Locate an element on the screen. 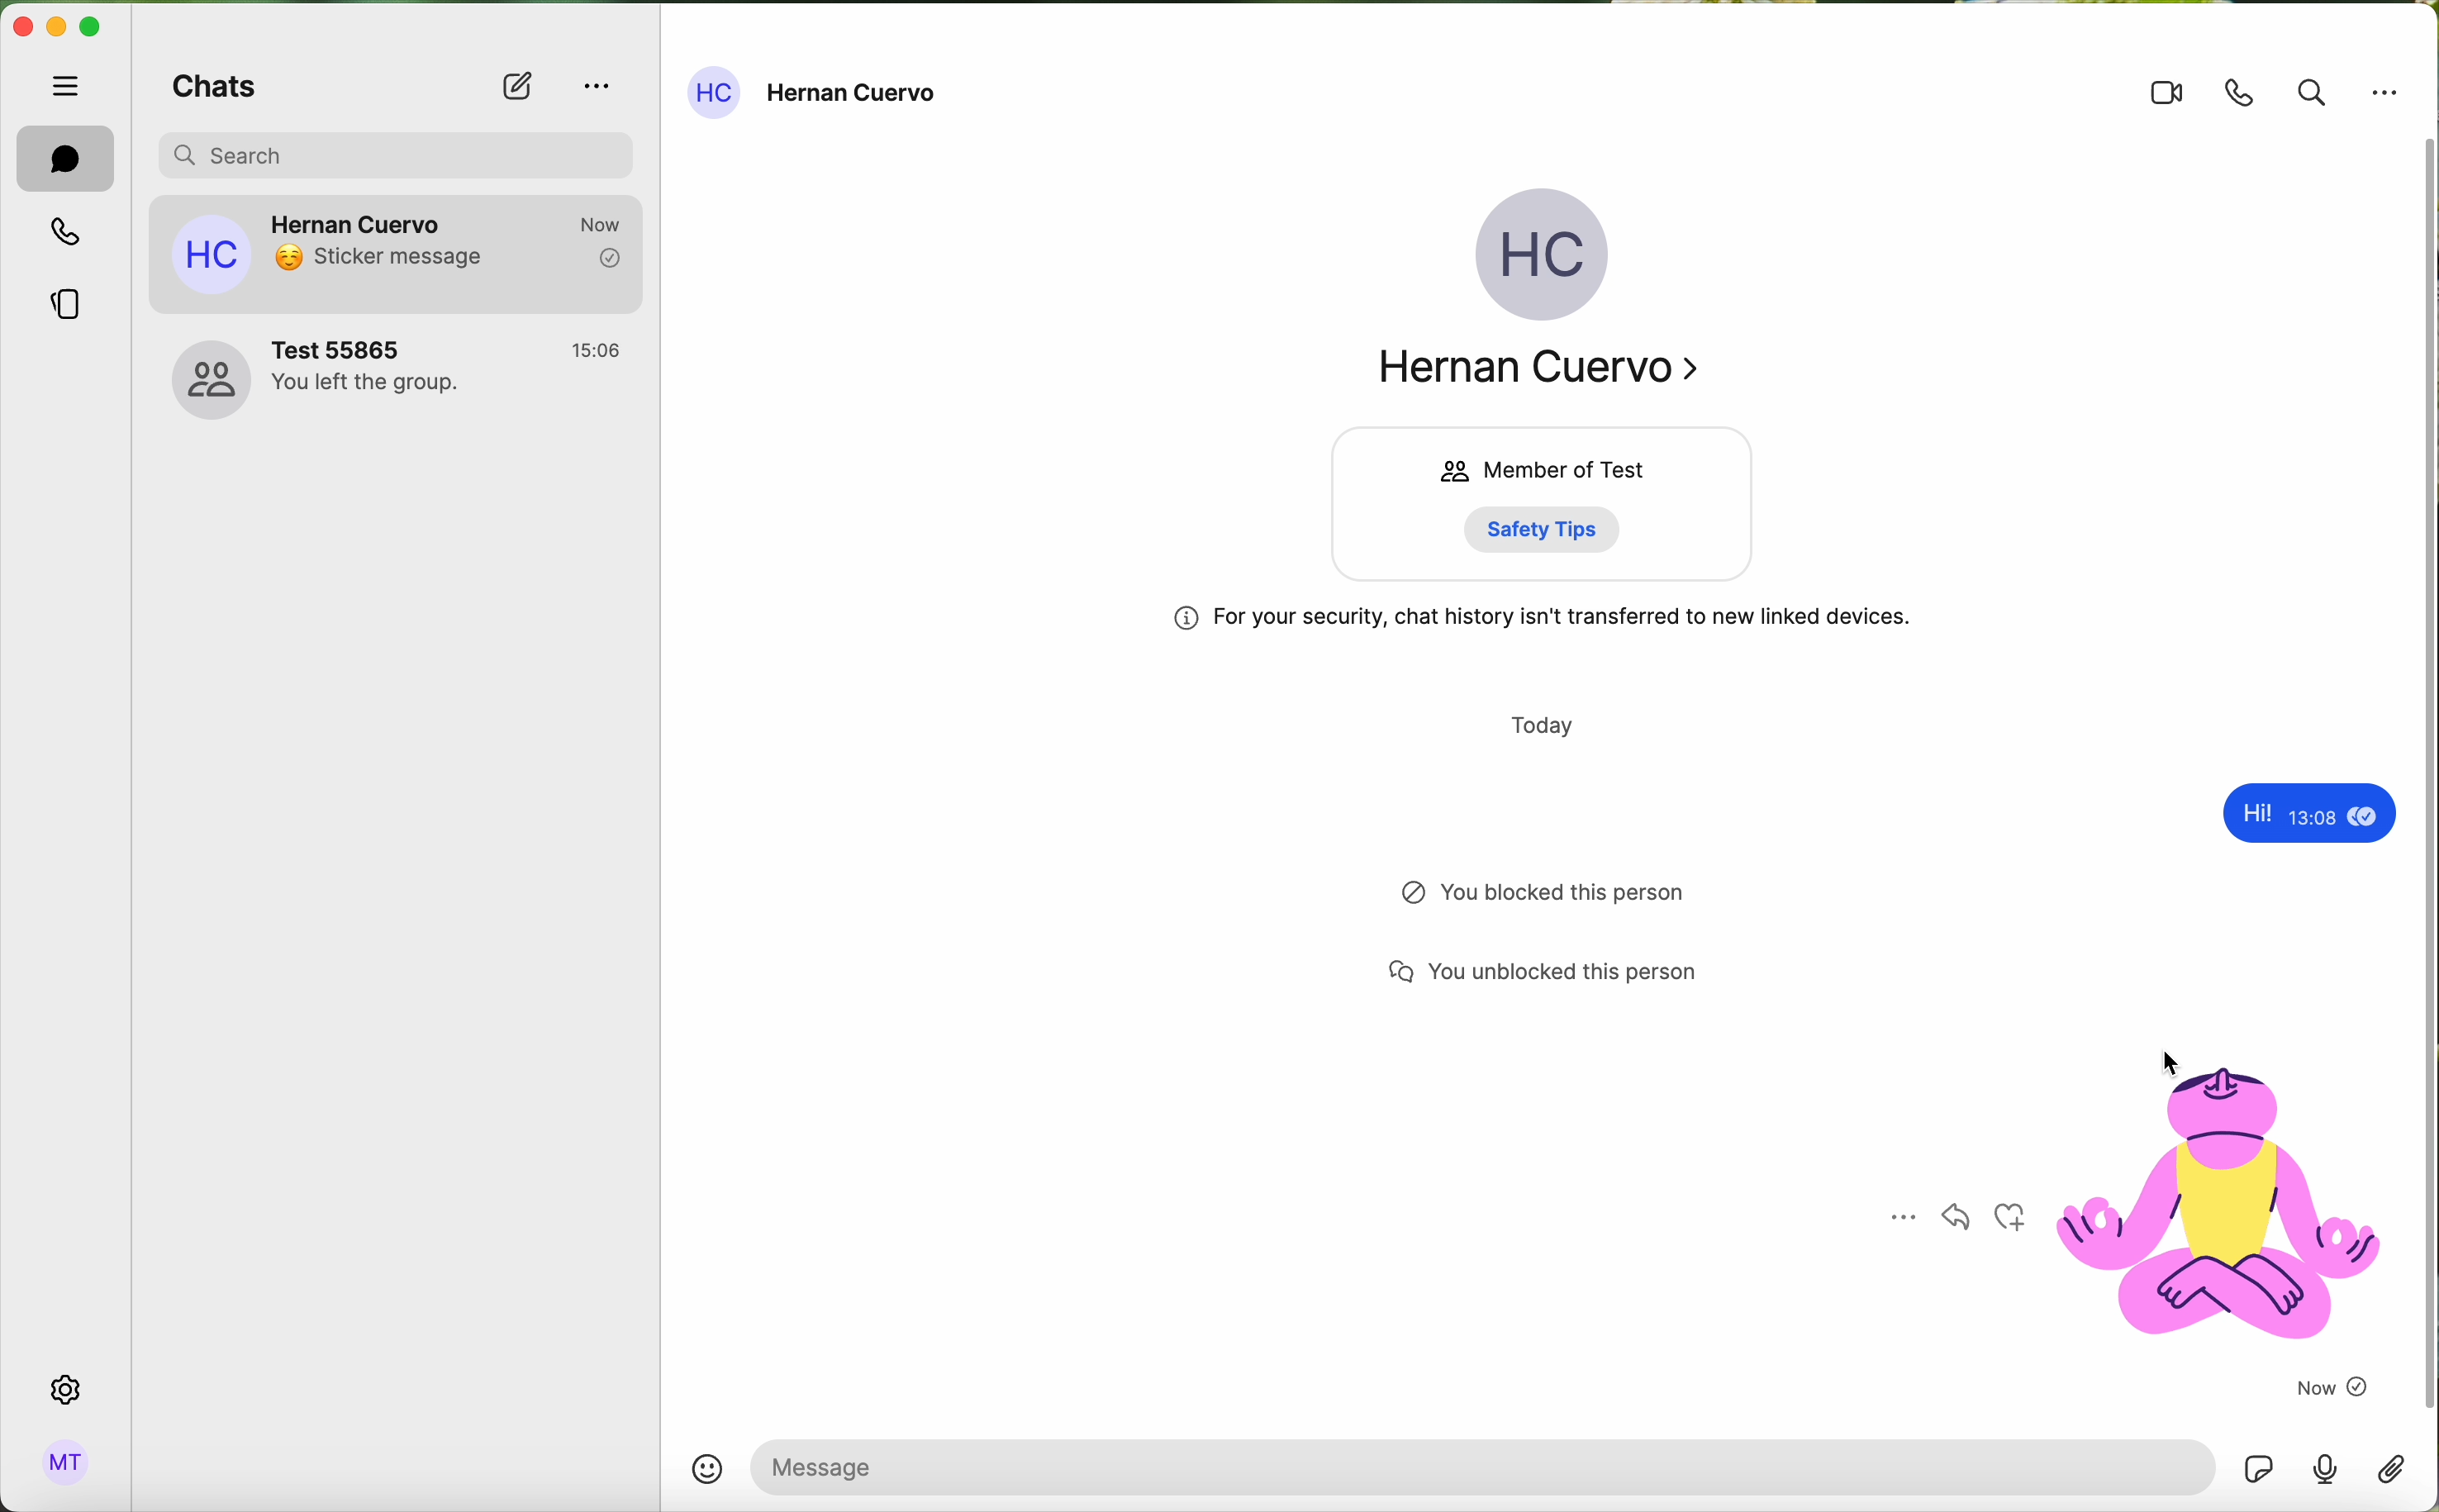 Image resolution: width=2439 pixels, height=1512 pixels. today  is located at coordinates (1547, 723).